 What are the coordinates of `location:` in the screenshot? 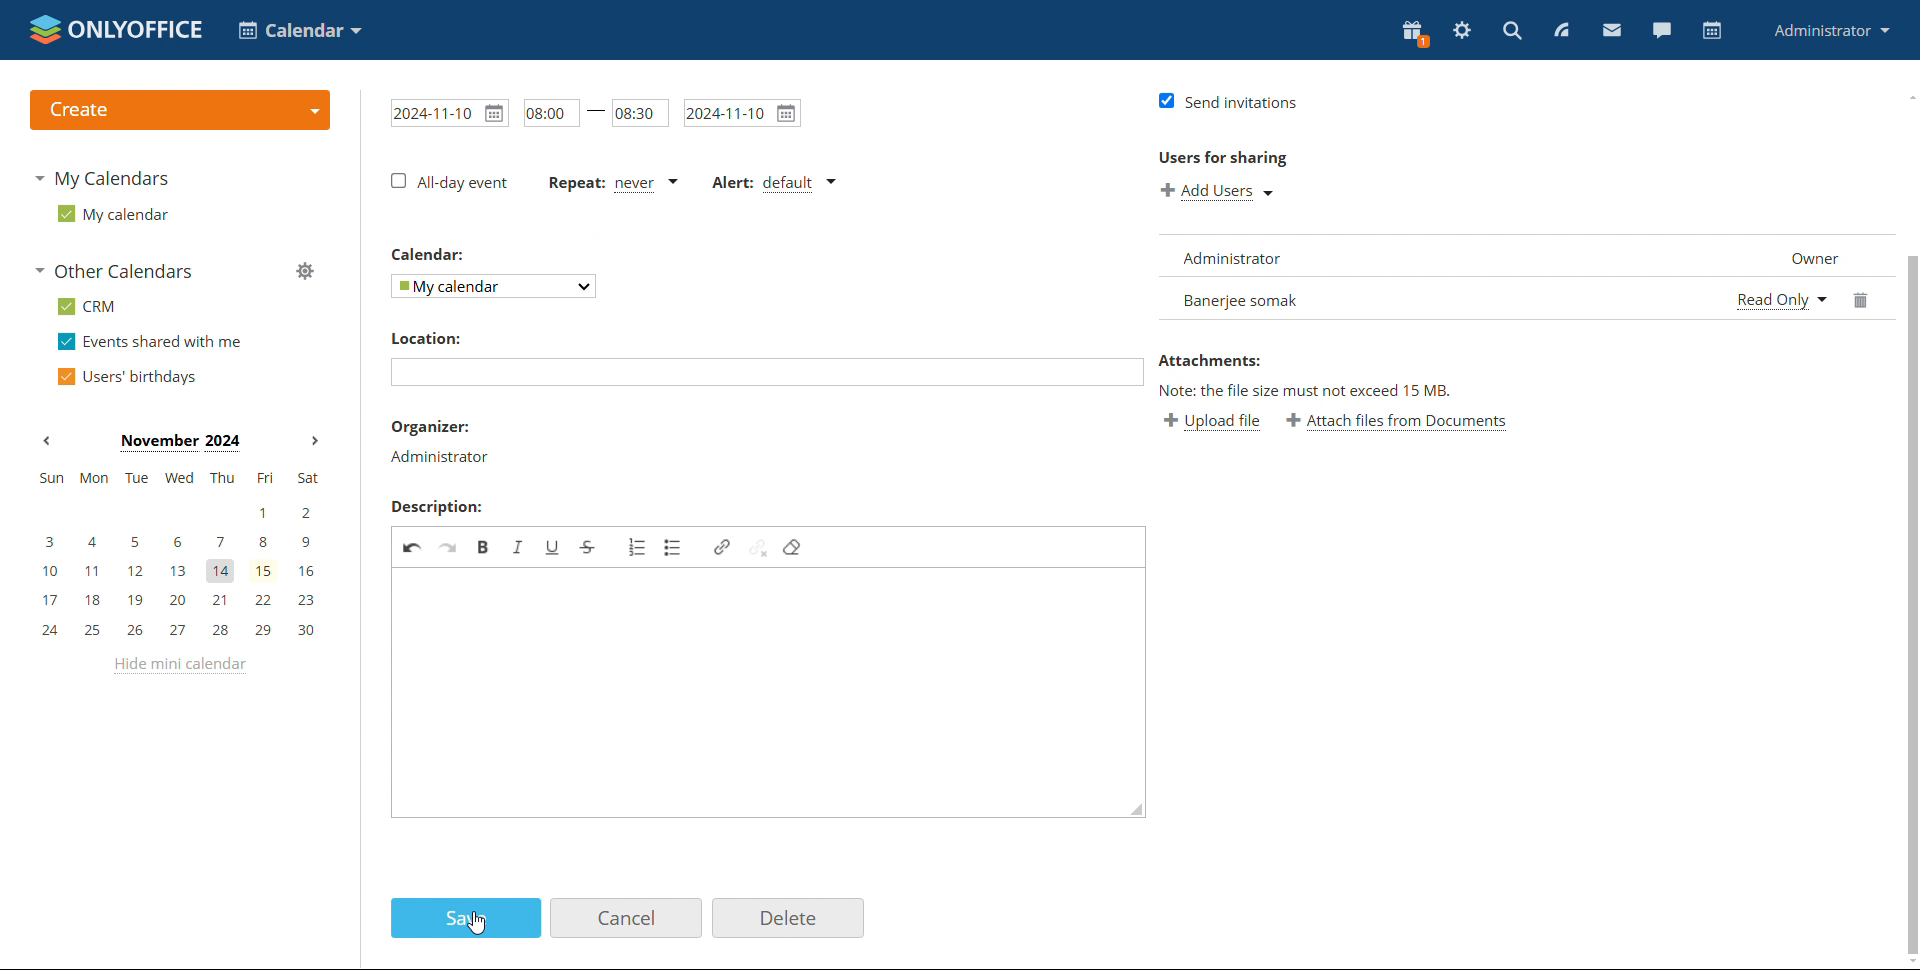 It's located at (425, 338).